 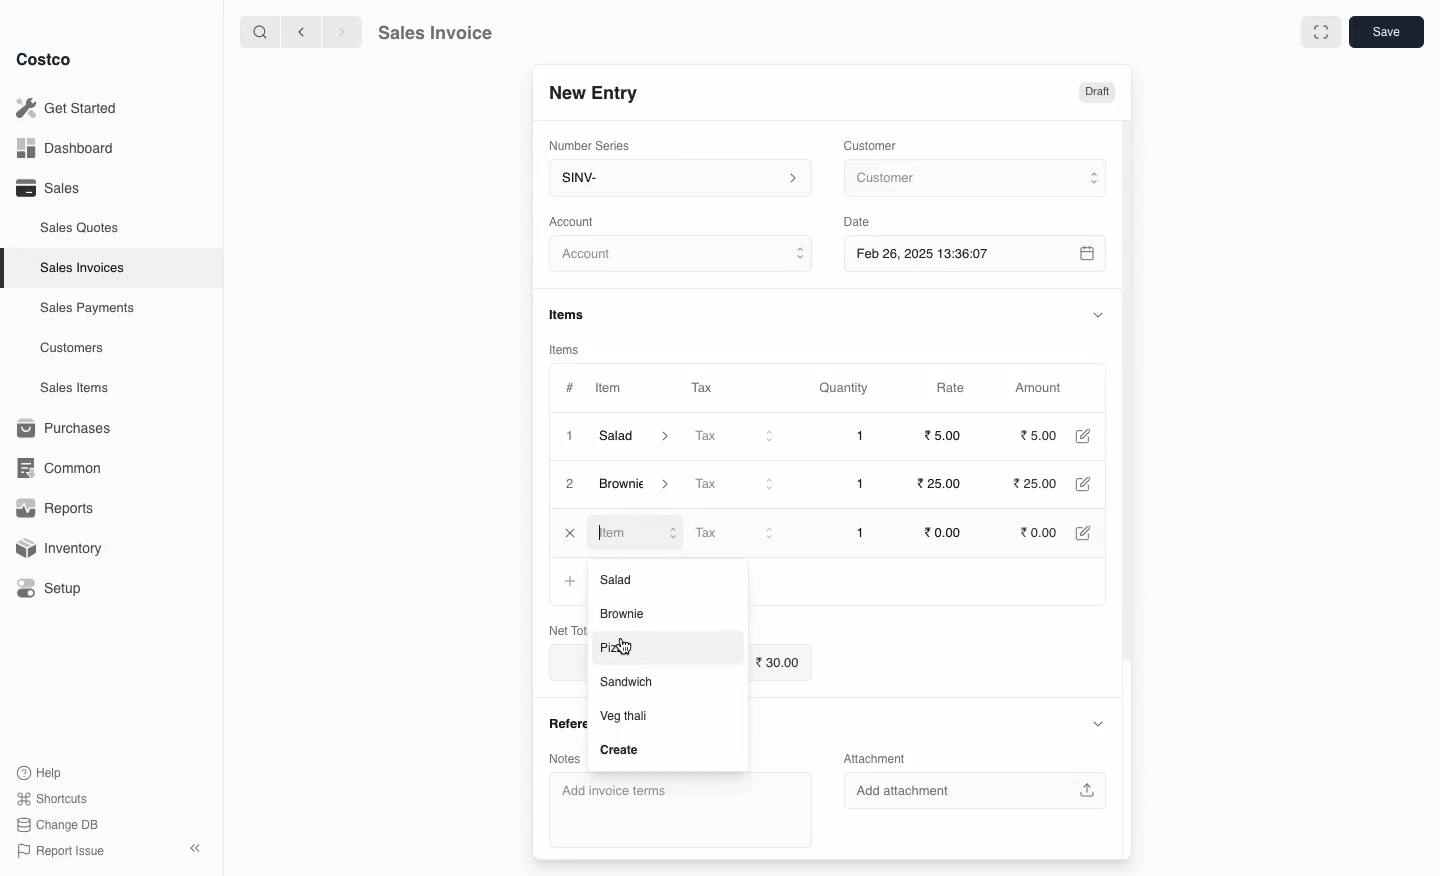 I want to click on Common, so click(x=68, y=468).